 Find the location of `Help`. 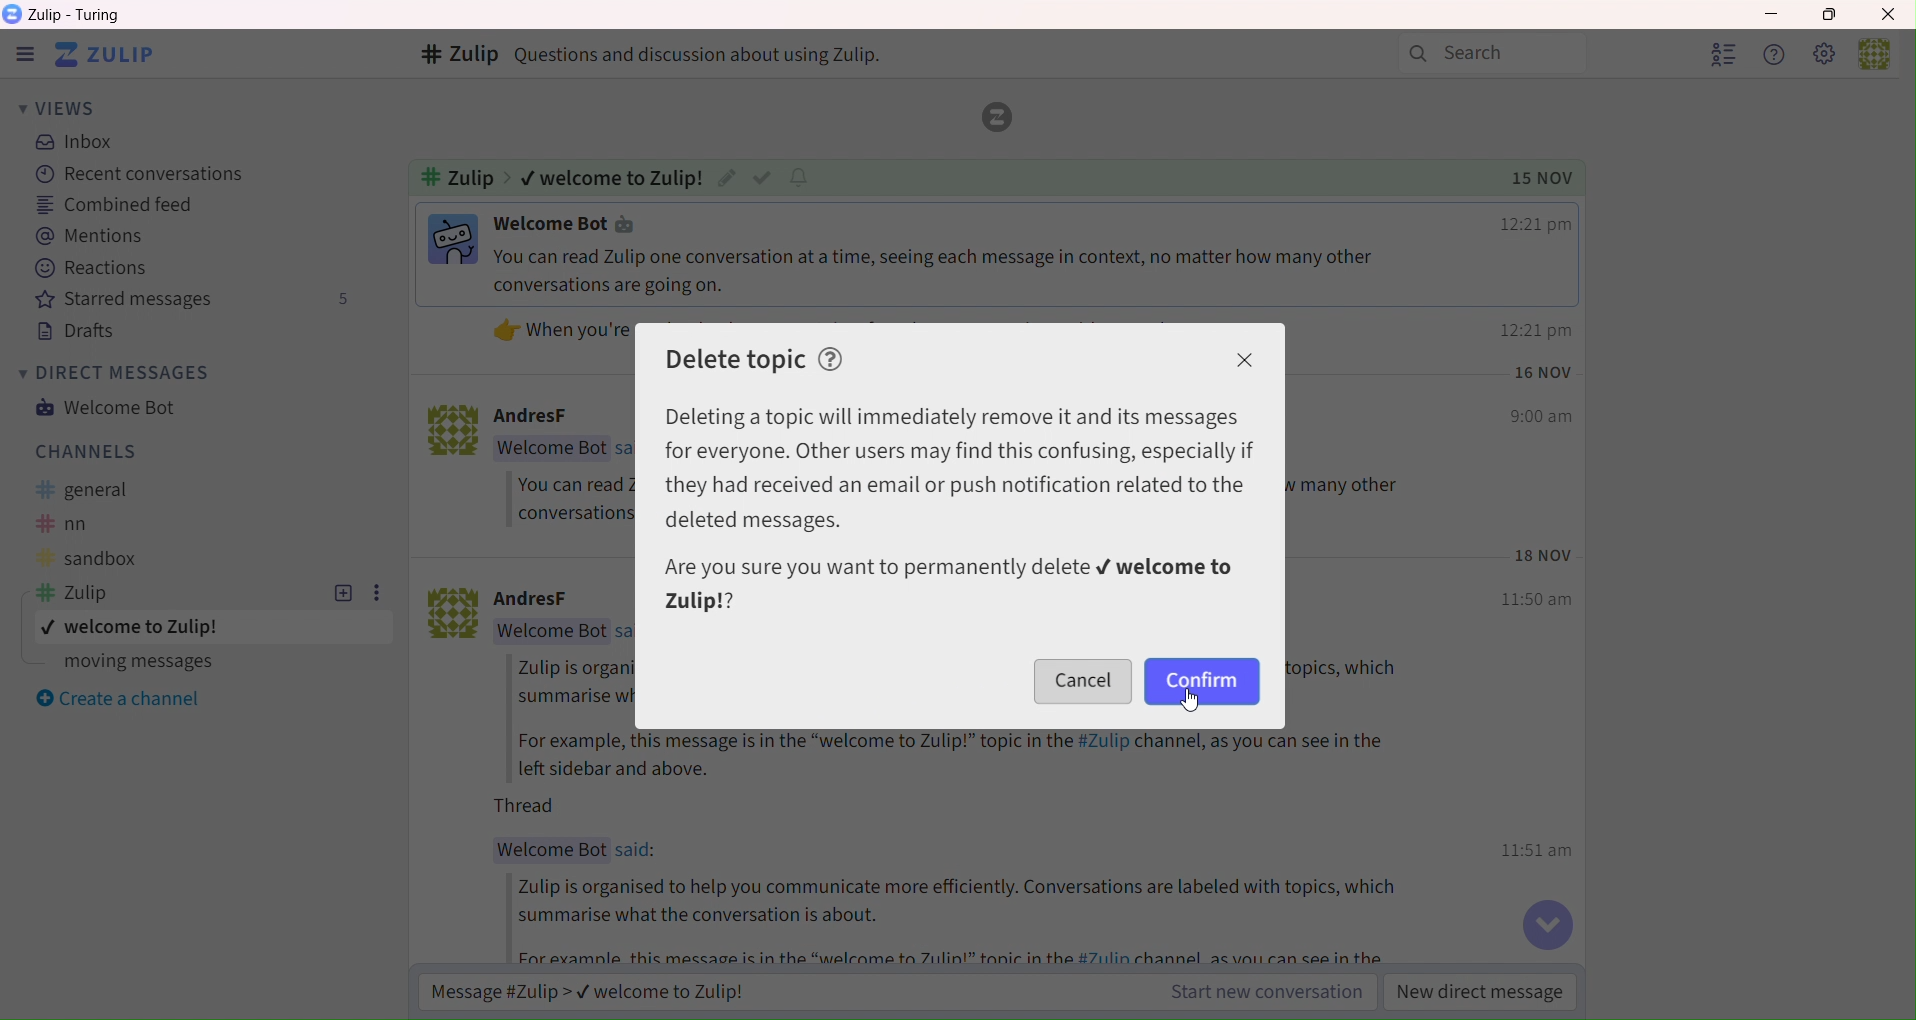

Help is located at coordinates (831, 360).